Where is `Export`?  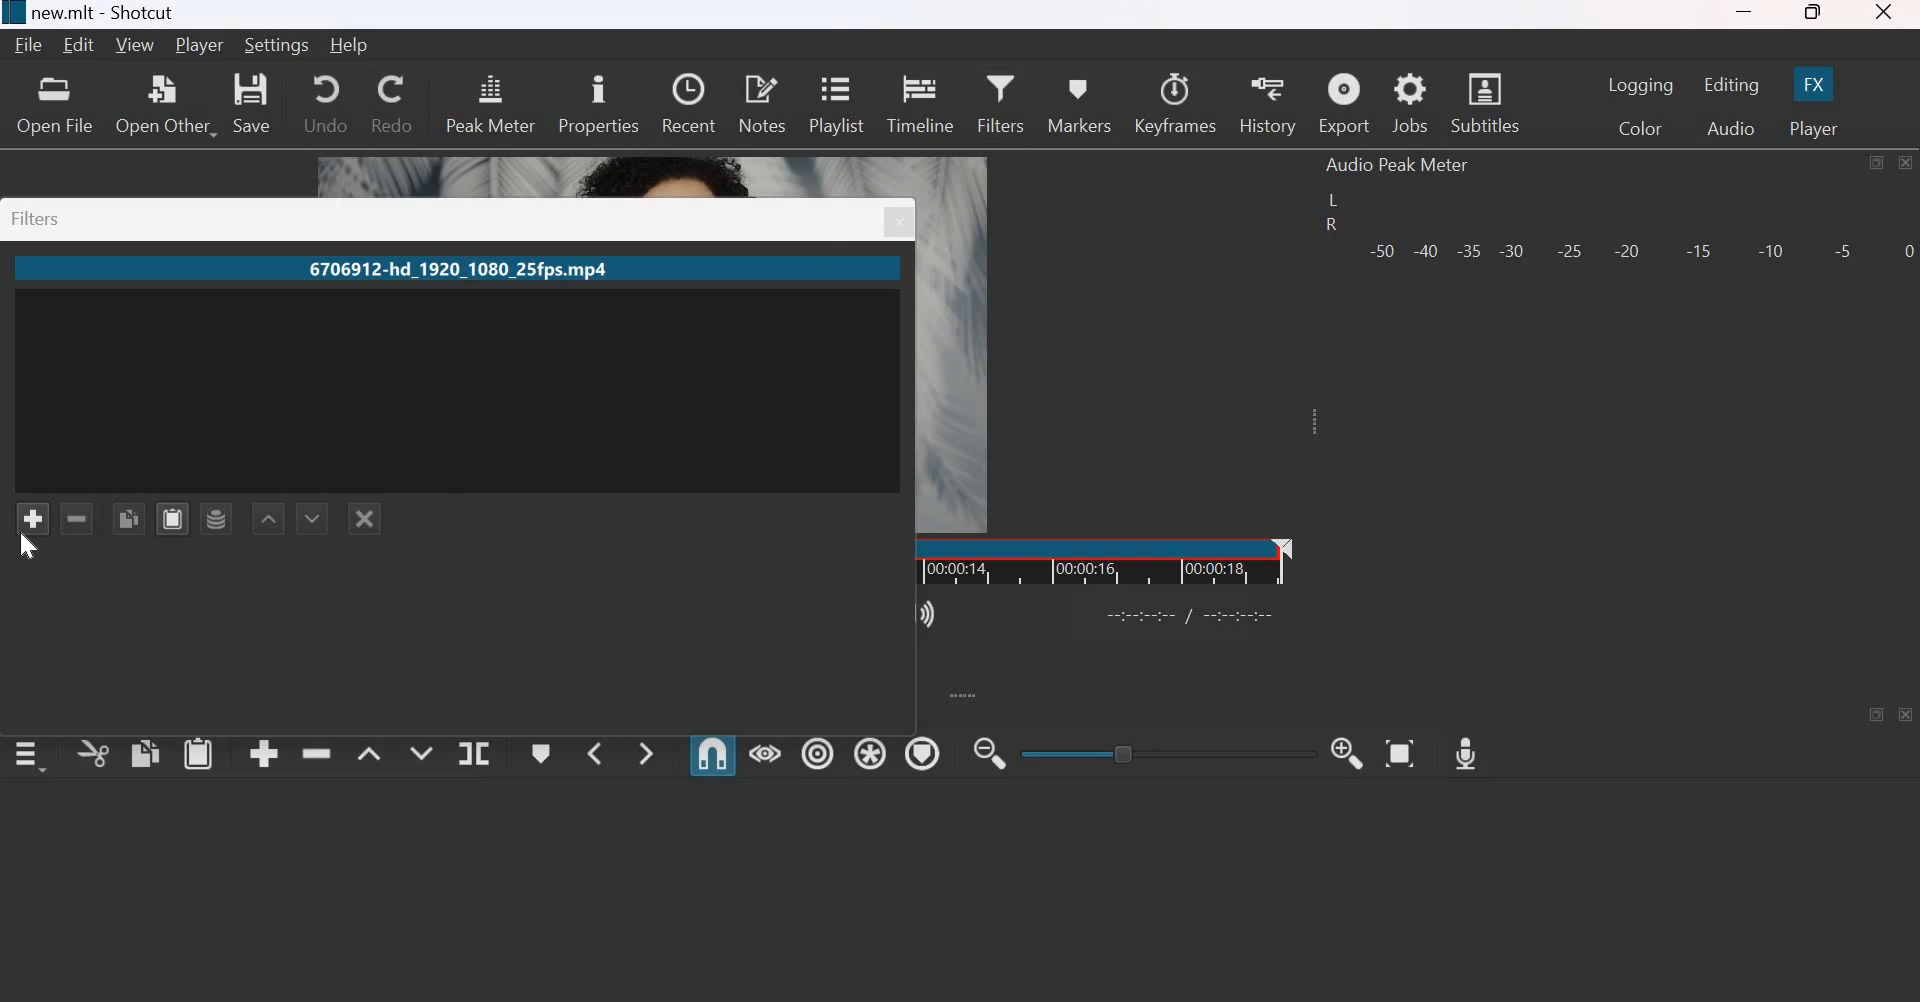
Export is located at coordinates (1343, 105).